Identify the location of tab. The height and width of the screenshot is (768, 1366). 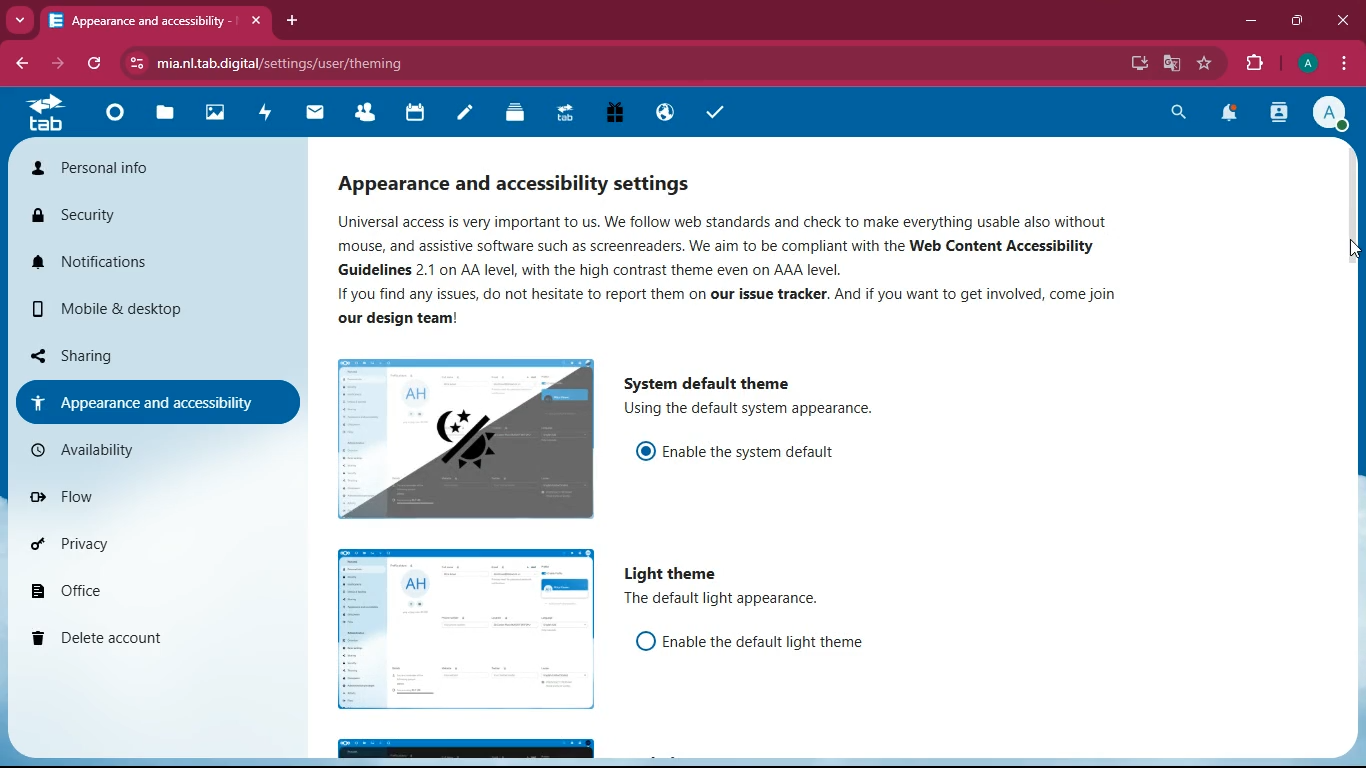
(566, 112).